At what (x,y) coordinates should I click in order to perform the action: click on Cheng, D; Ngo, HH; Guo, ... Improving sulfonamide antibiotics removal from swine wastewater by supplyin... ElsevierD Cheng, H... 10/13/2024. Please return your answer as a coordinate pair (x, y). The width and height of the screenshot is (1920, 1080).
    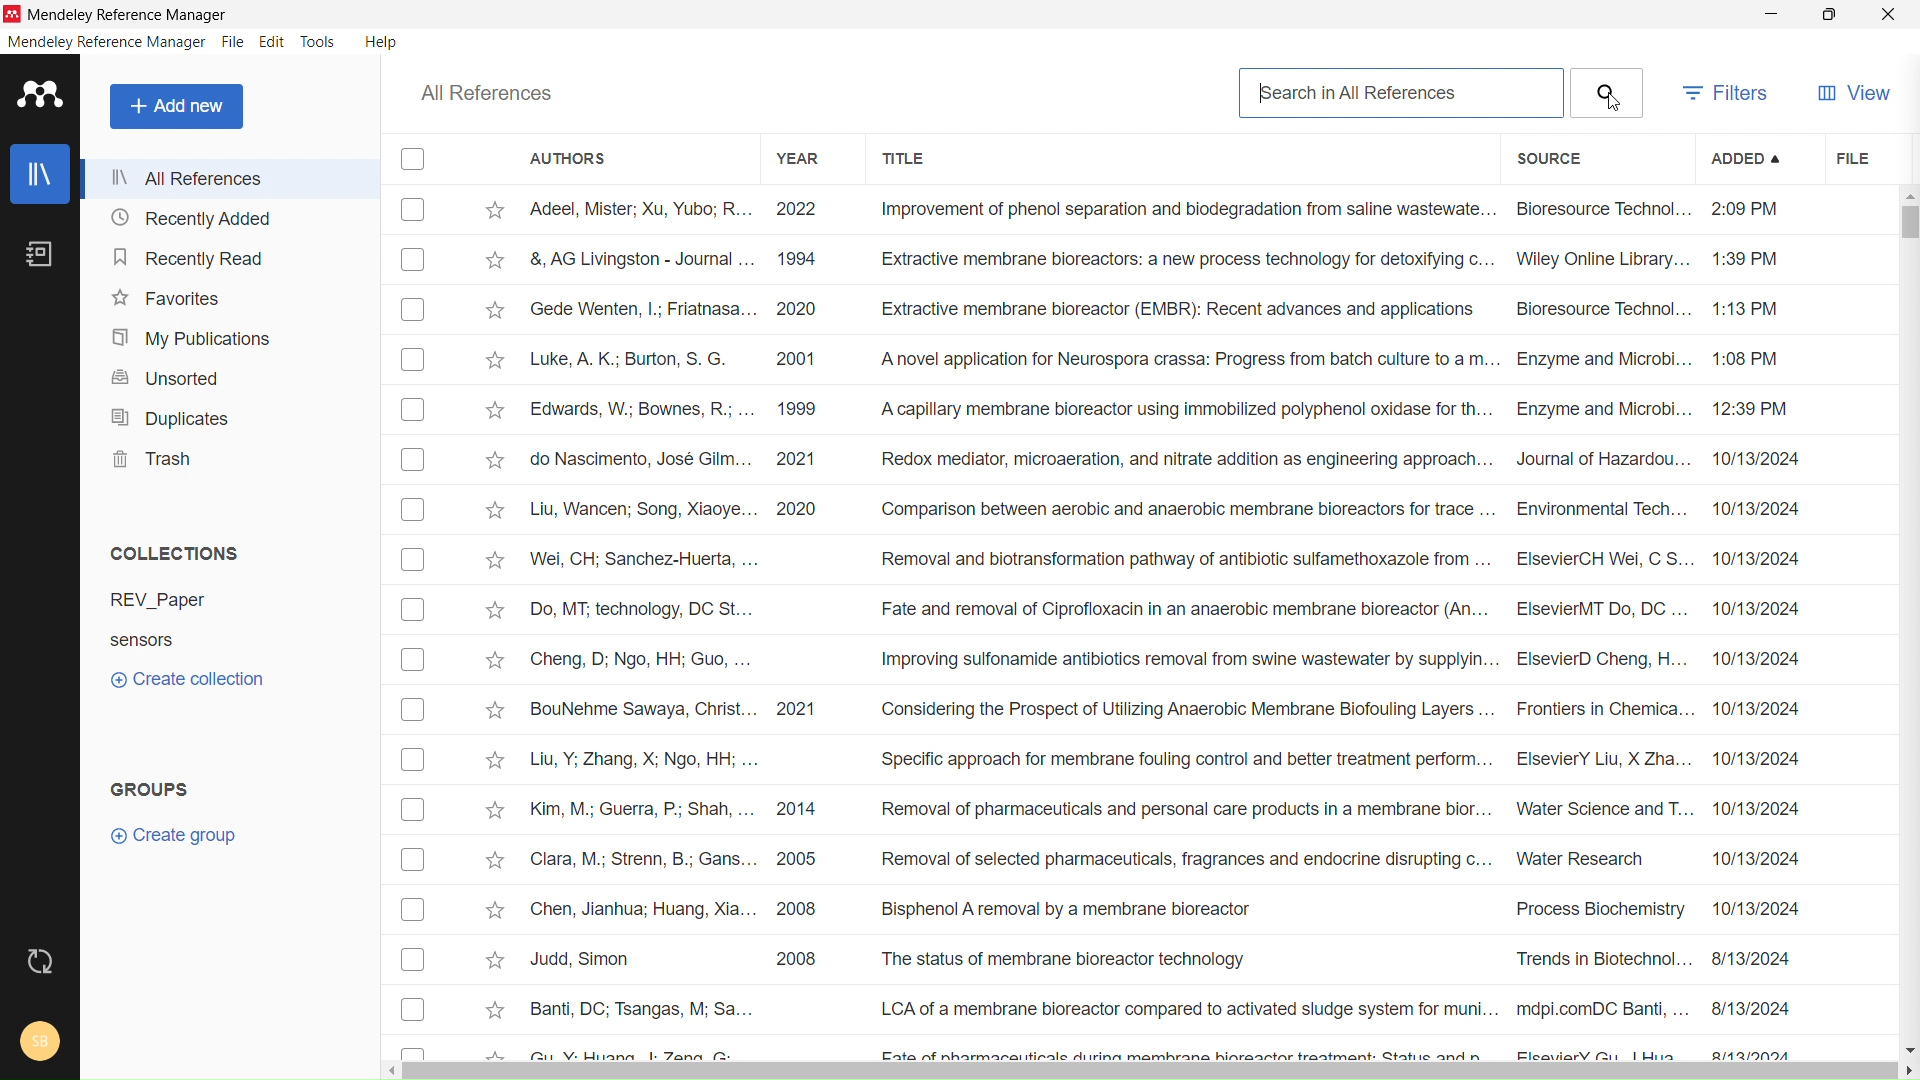
    Looking at the image, I should click on (1166, 656).